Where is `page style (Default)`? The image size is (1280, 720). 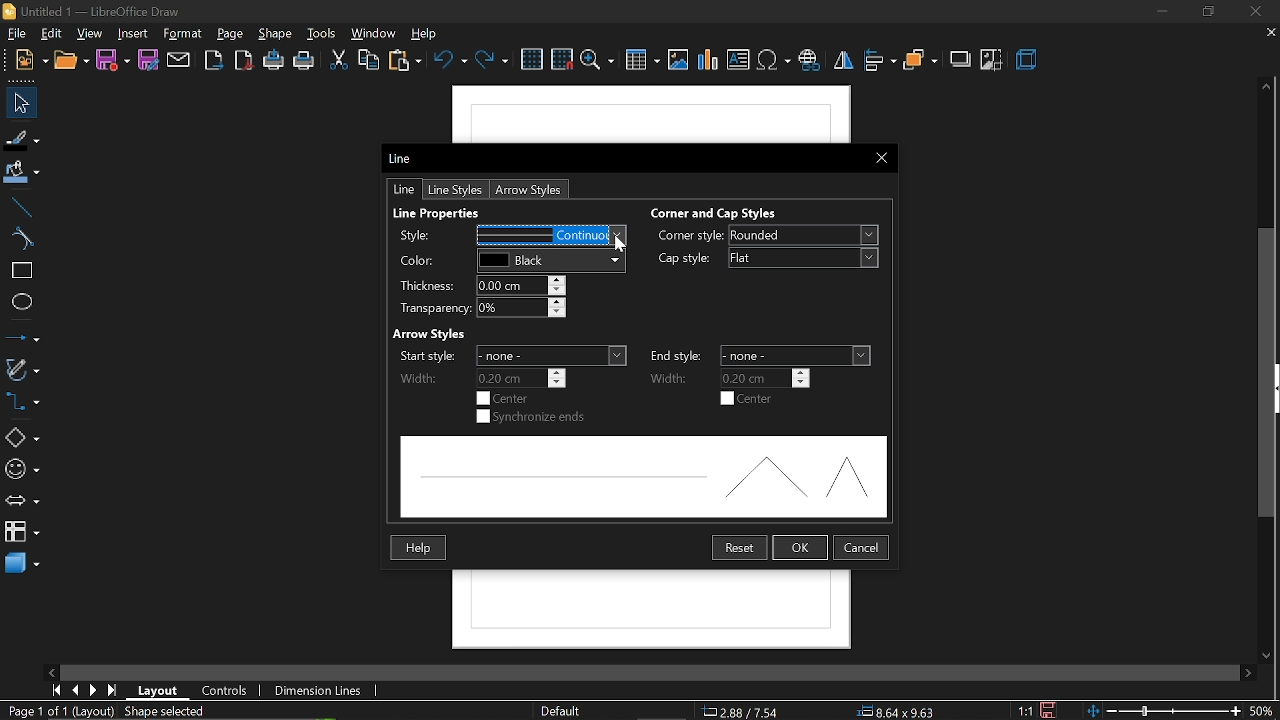 page style (Default) is located at coordinates (565, 710).